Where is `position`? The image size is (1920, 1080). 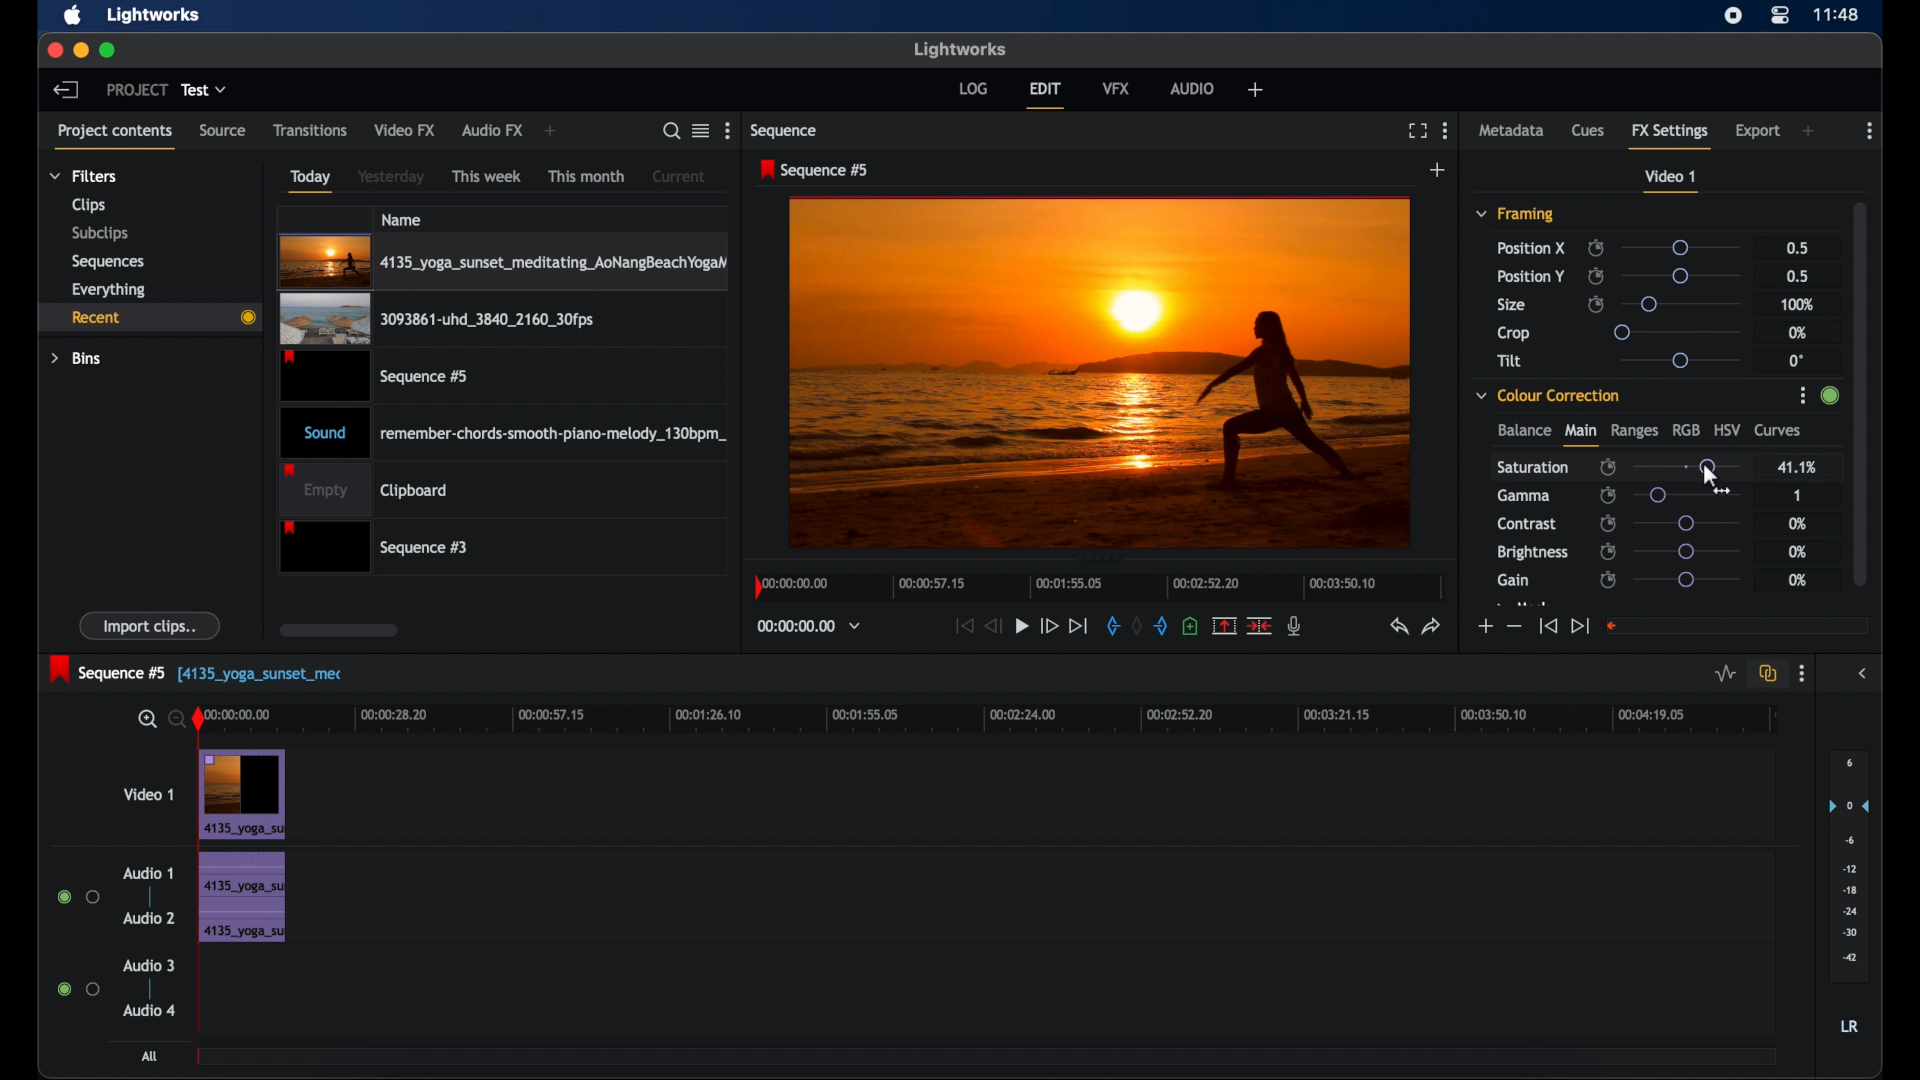 position is located at coordinates (1531, 276).